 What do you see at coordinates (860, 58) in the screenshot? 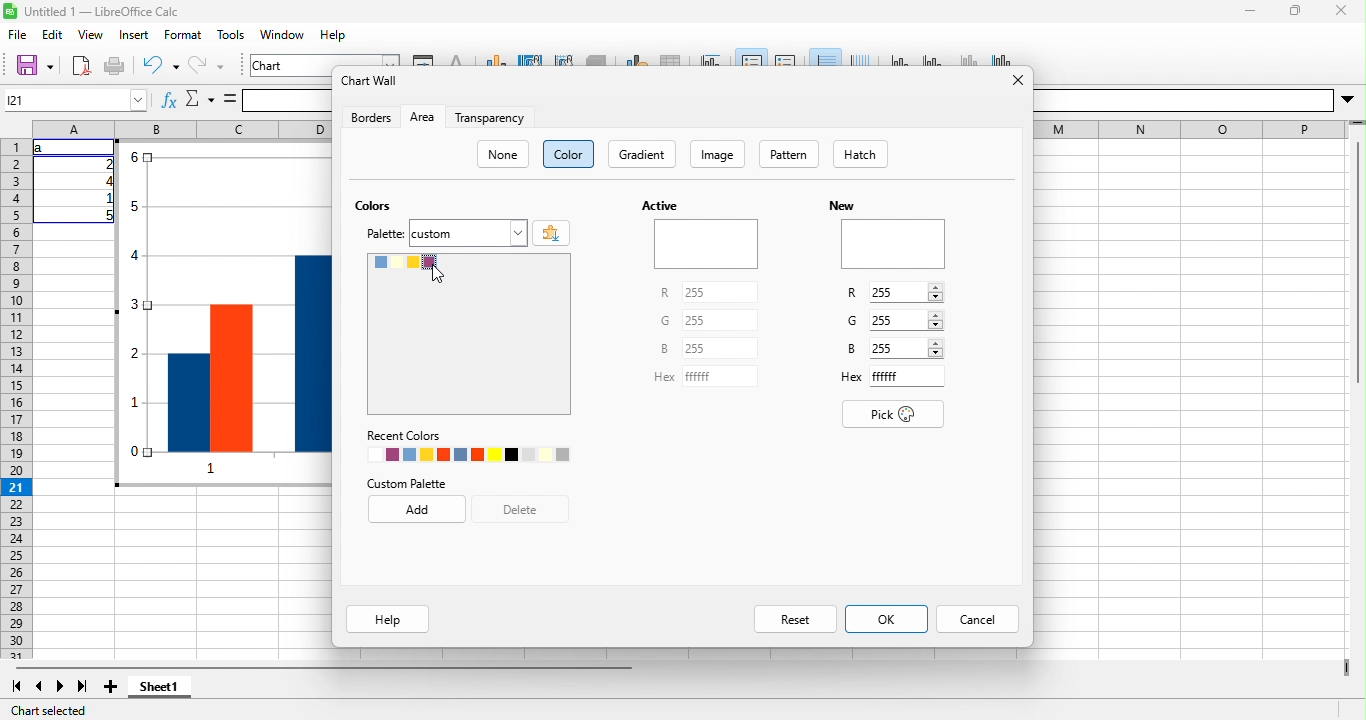
I see `vertical grids` at bounding box center [860, 58].